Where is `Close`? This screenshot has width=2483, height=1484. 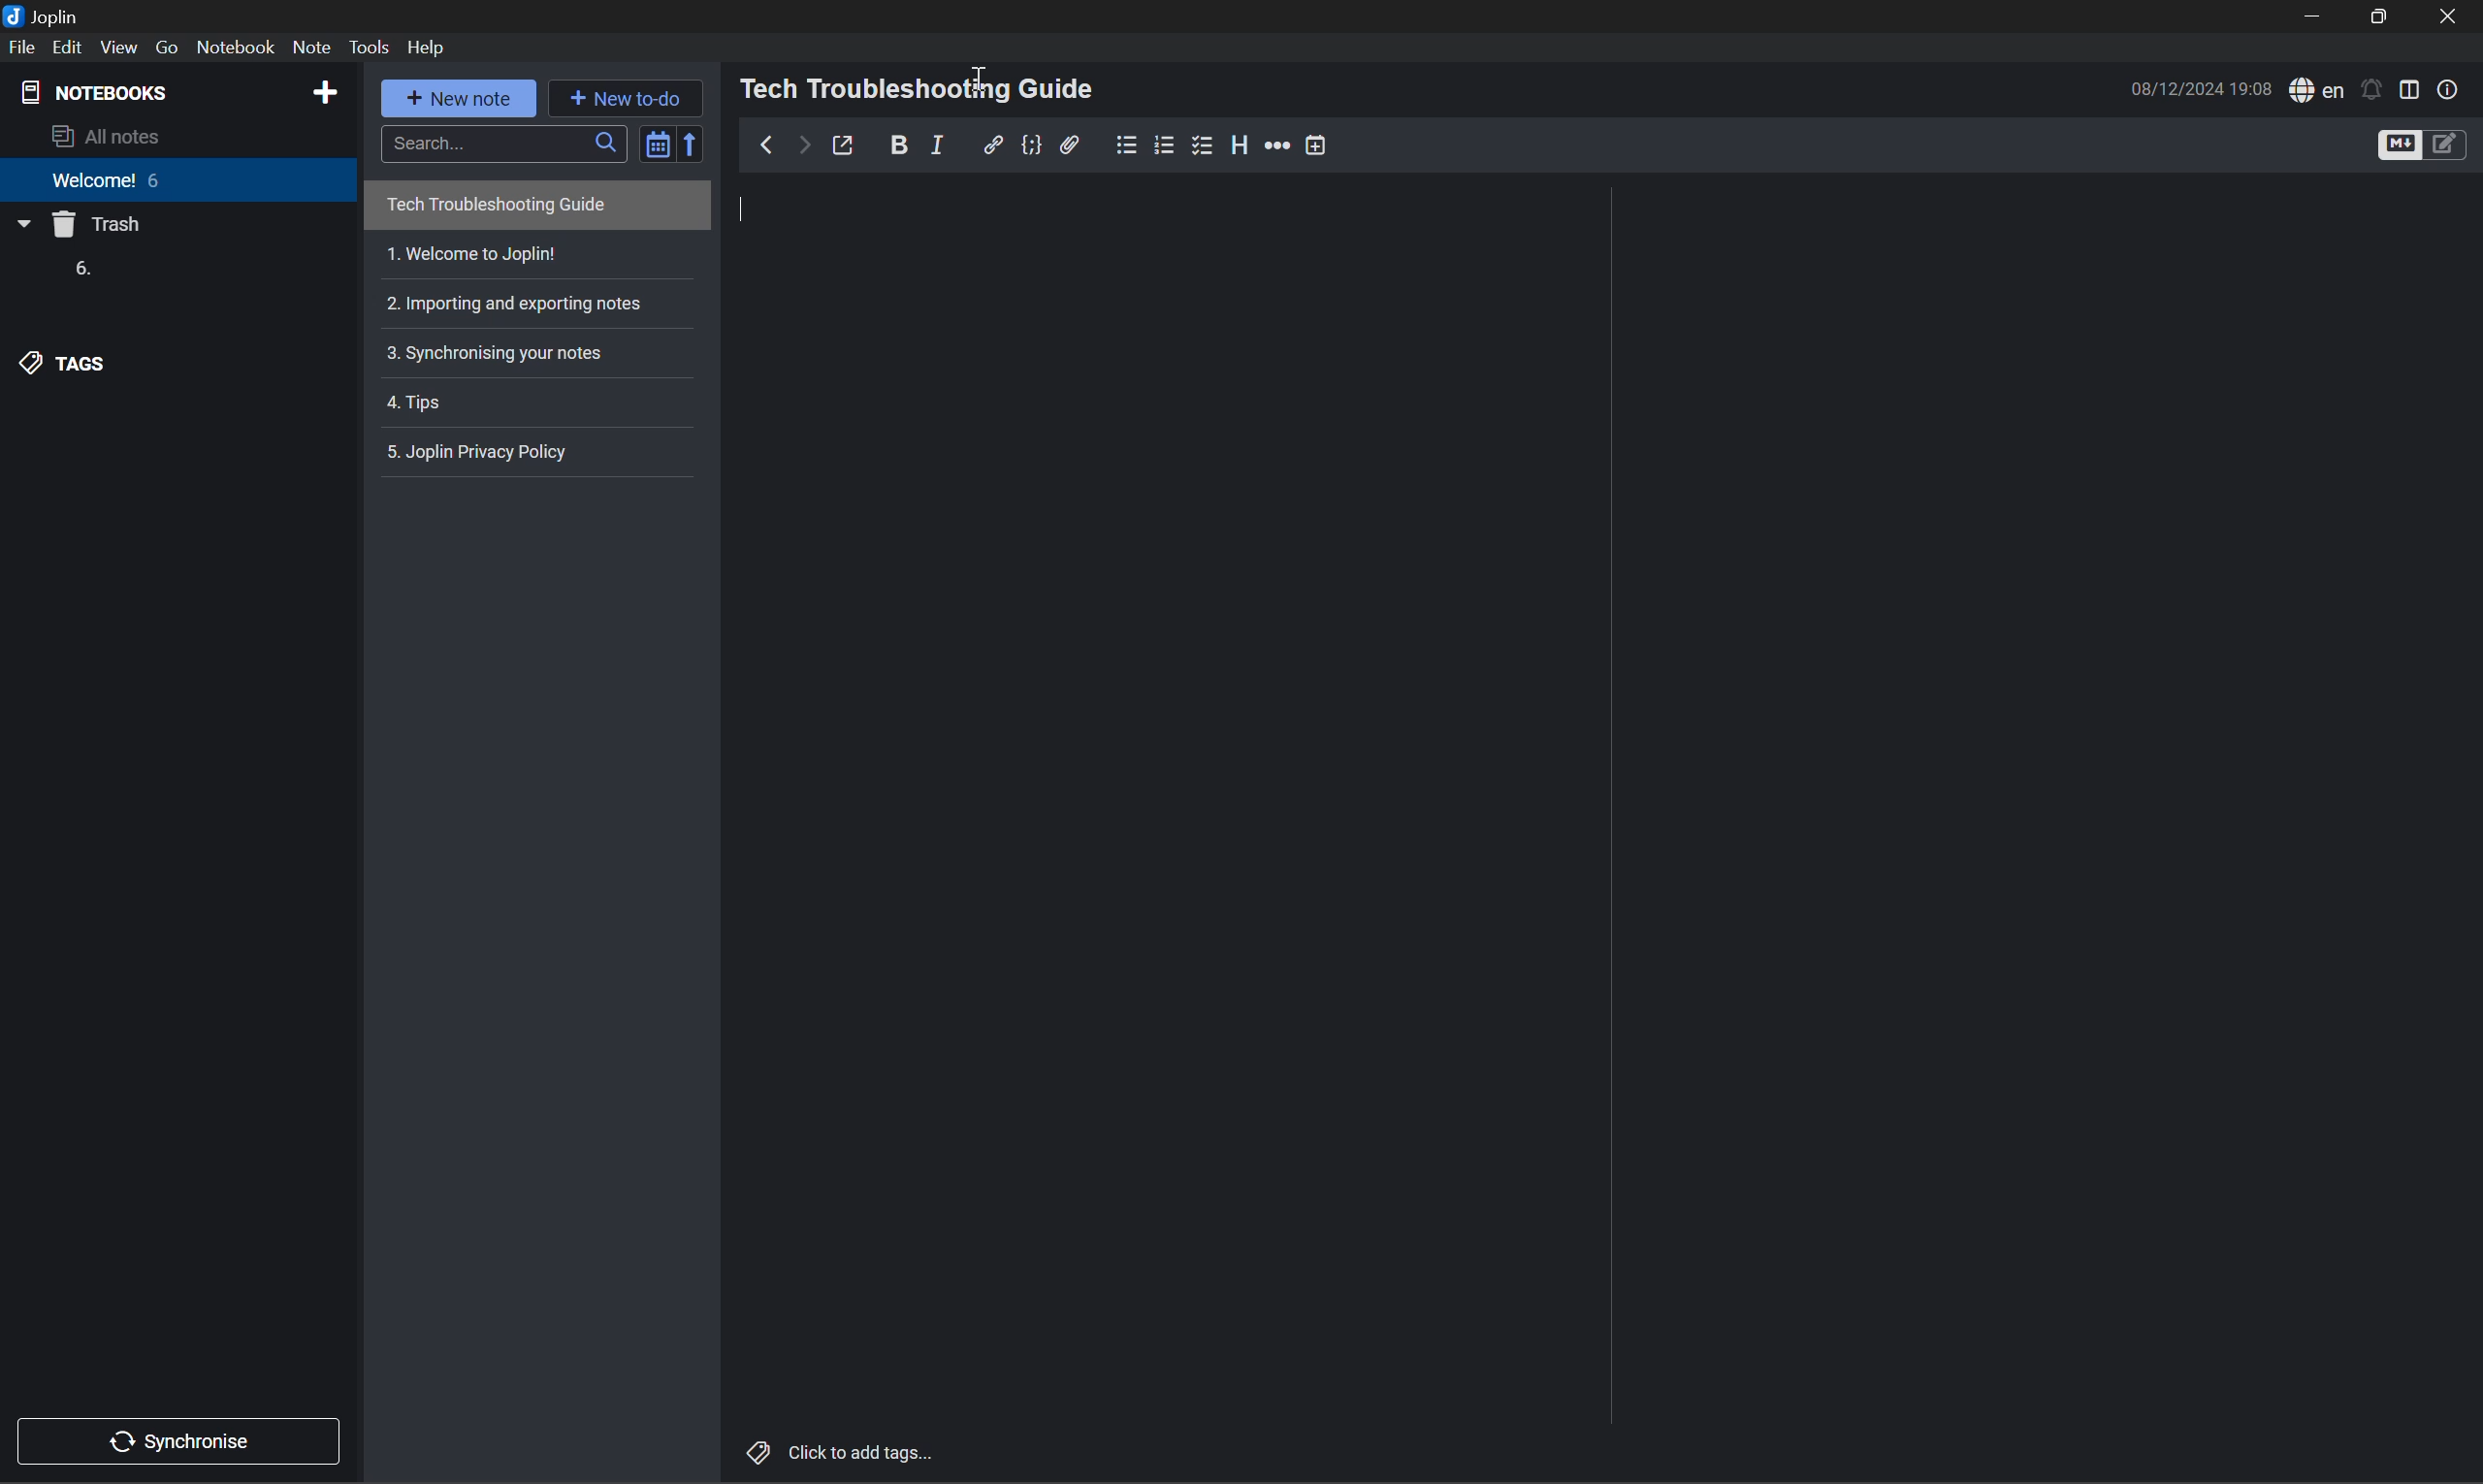 Close is located at coordinates (2451, 19).